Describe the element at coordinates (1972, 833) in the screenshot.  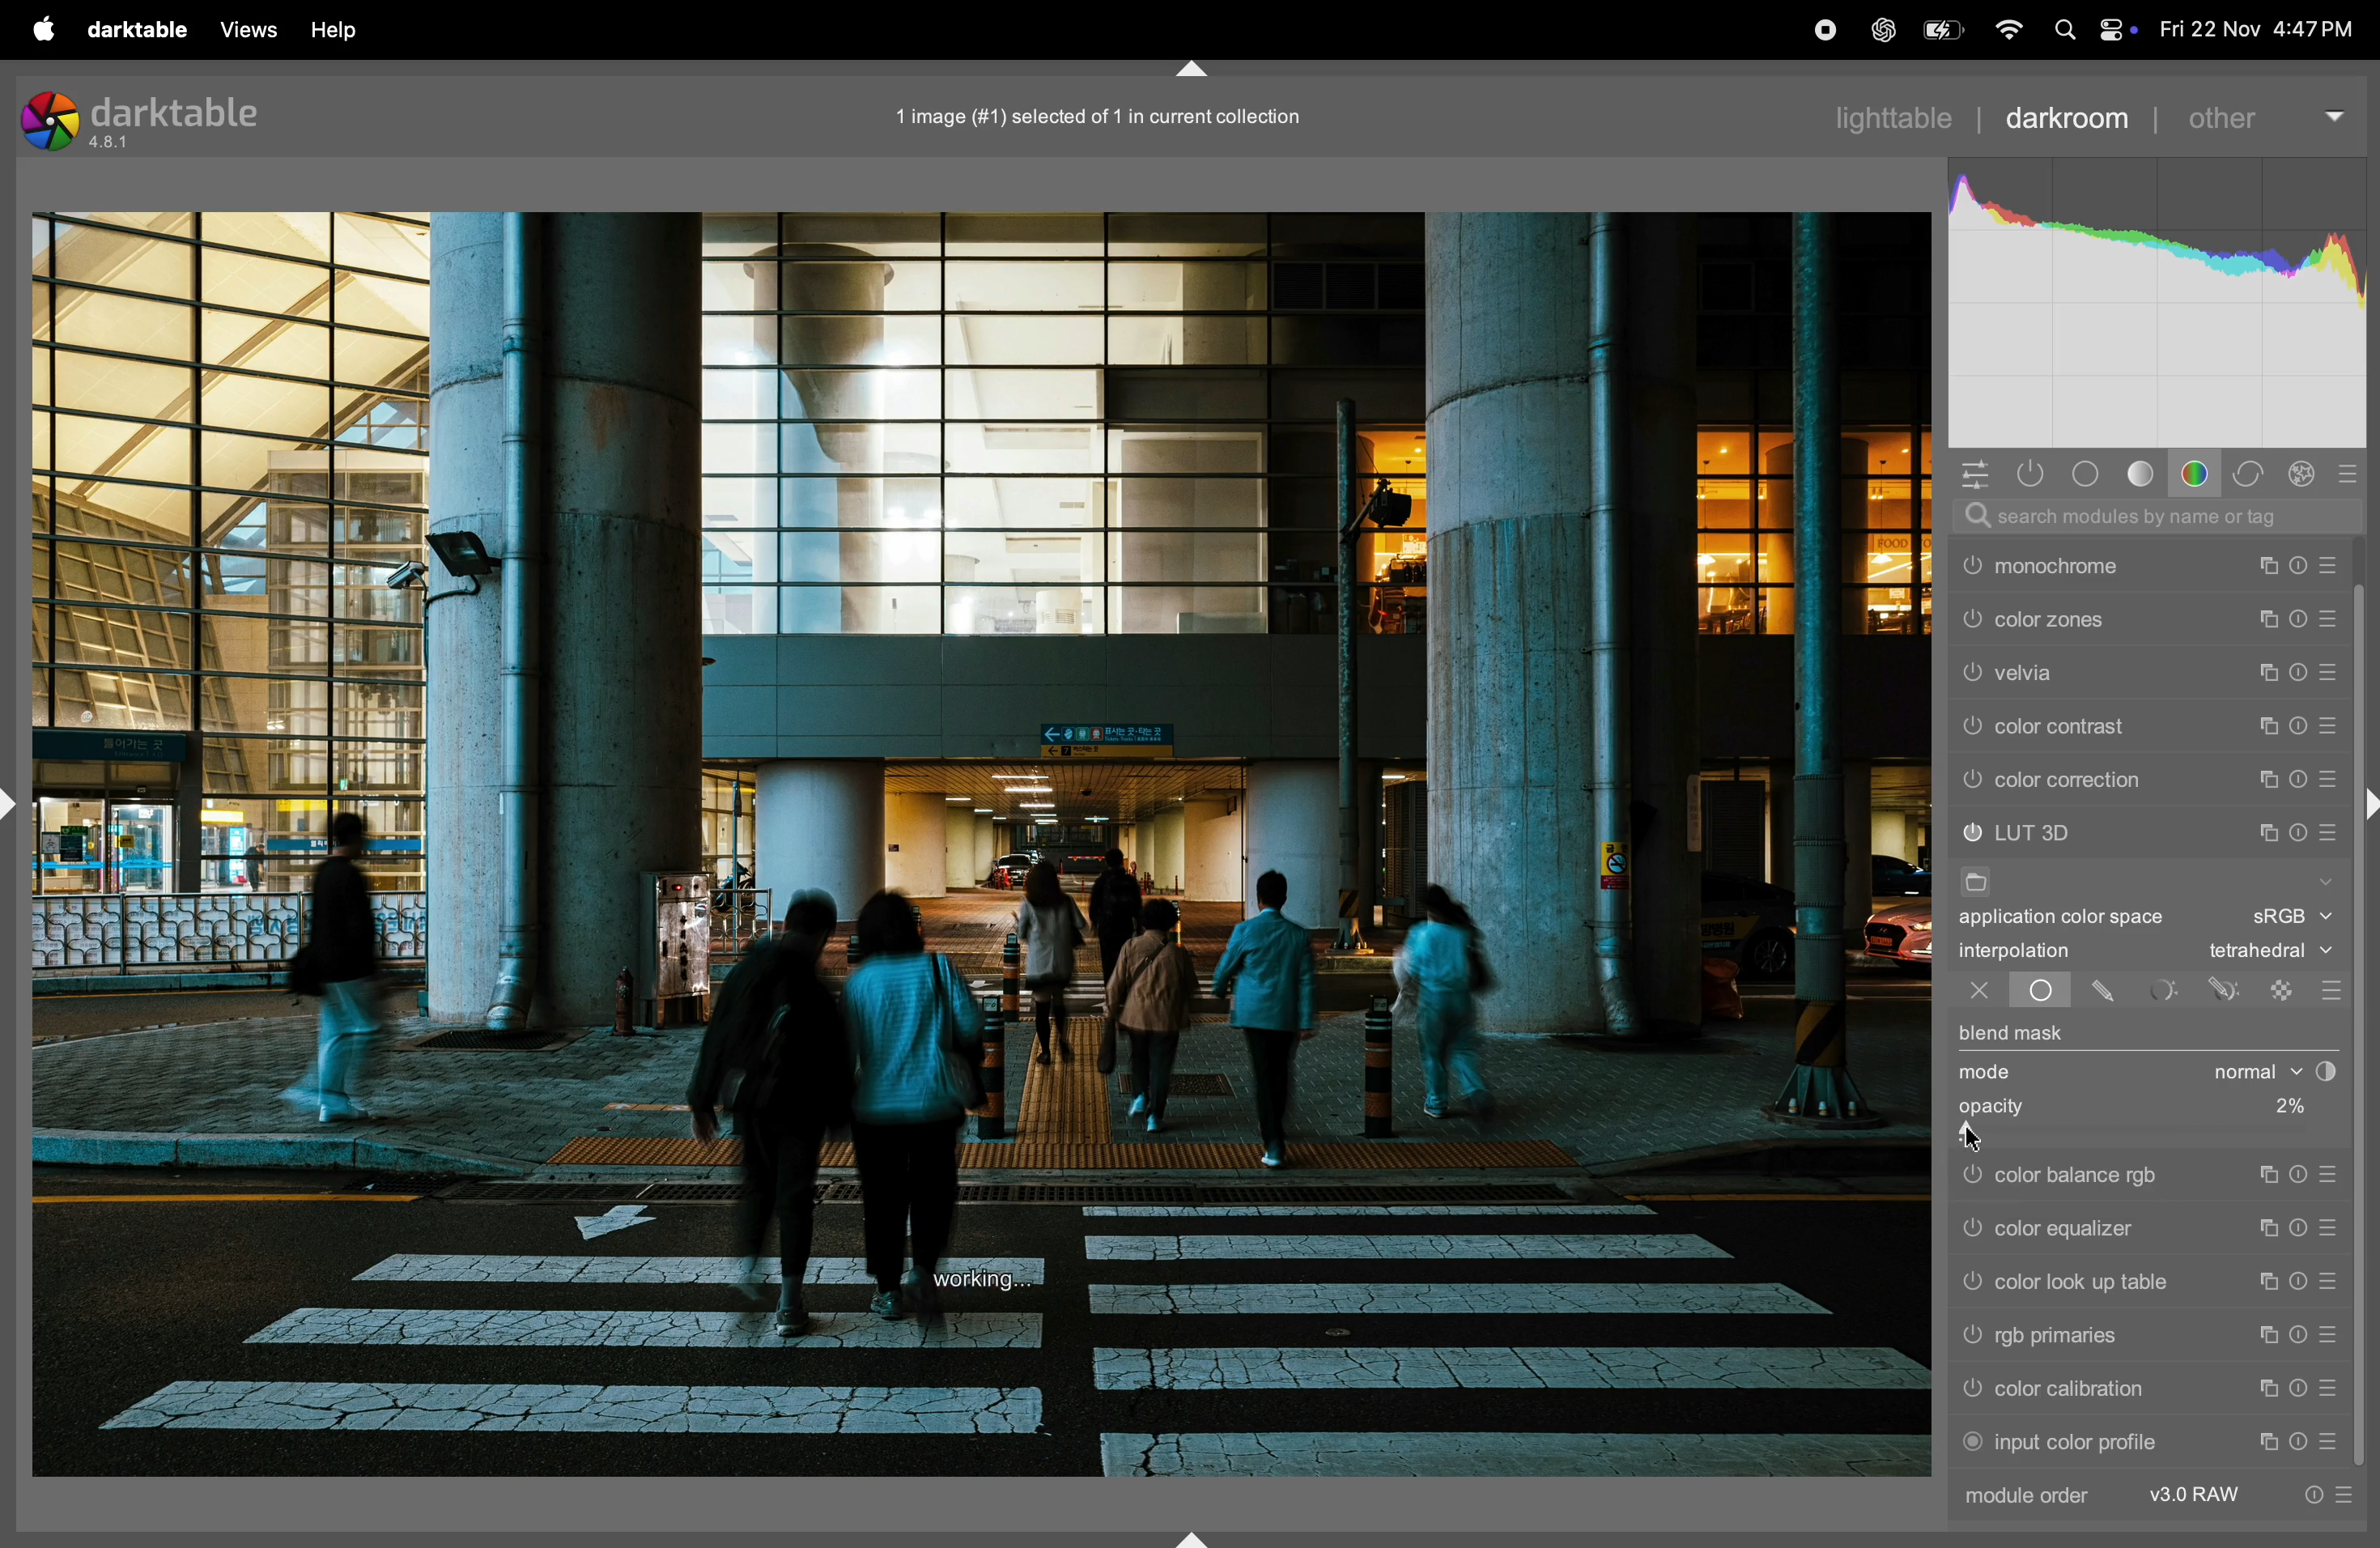
I see `LUT 3D switched off` at that location.